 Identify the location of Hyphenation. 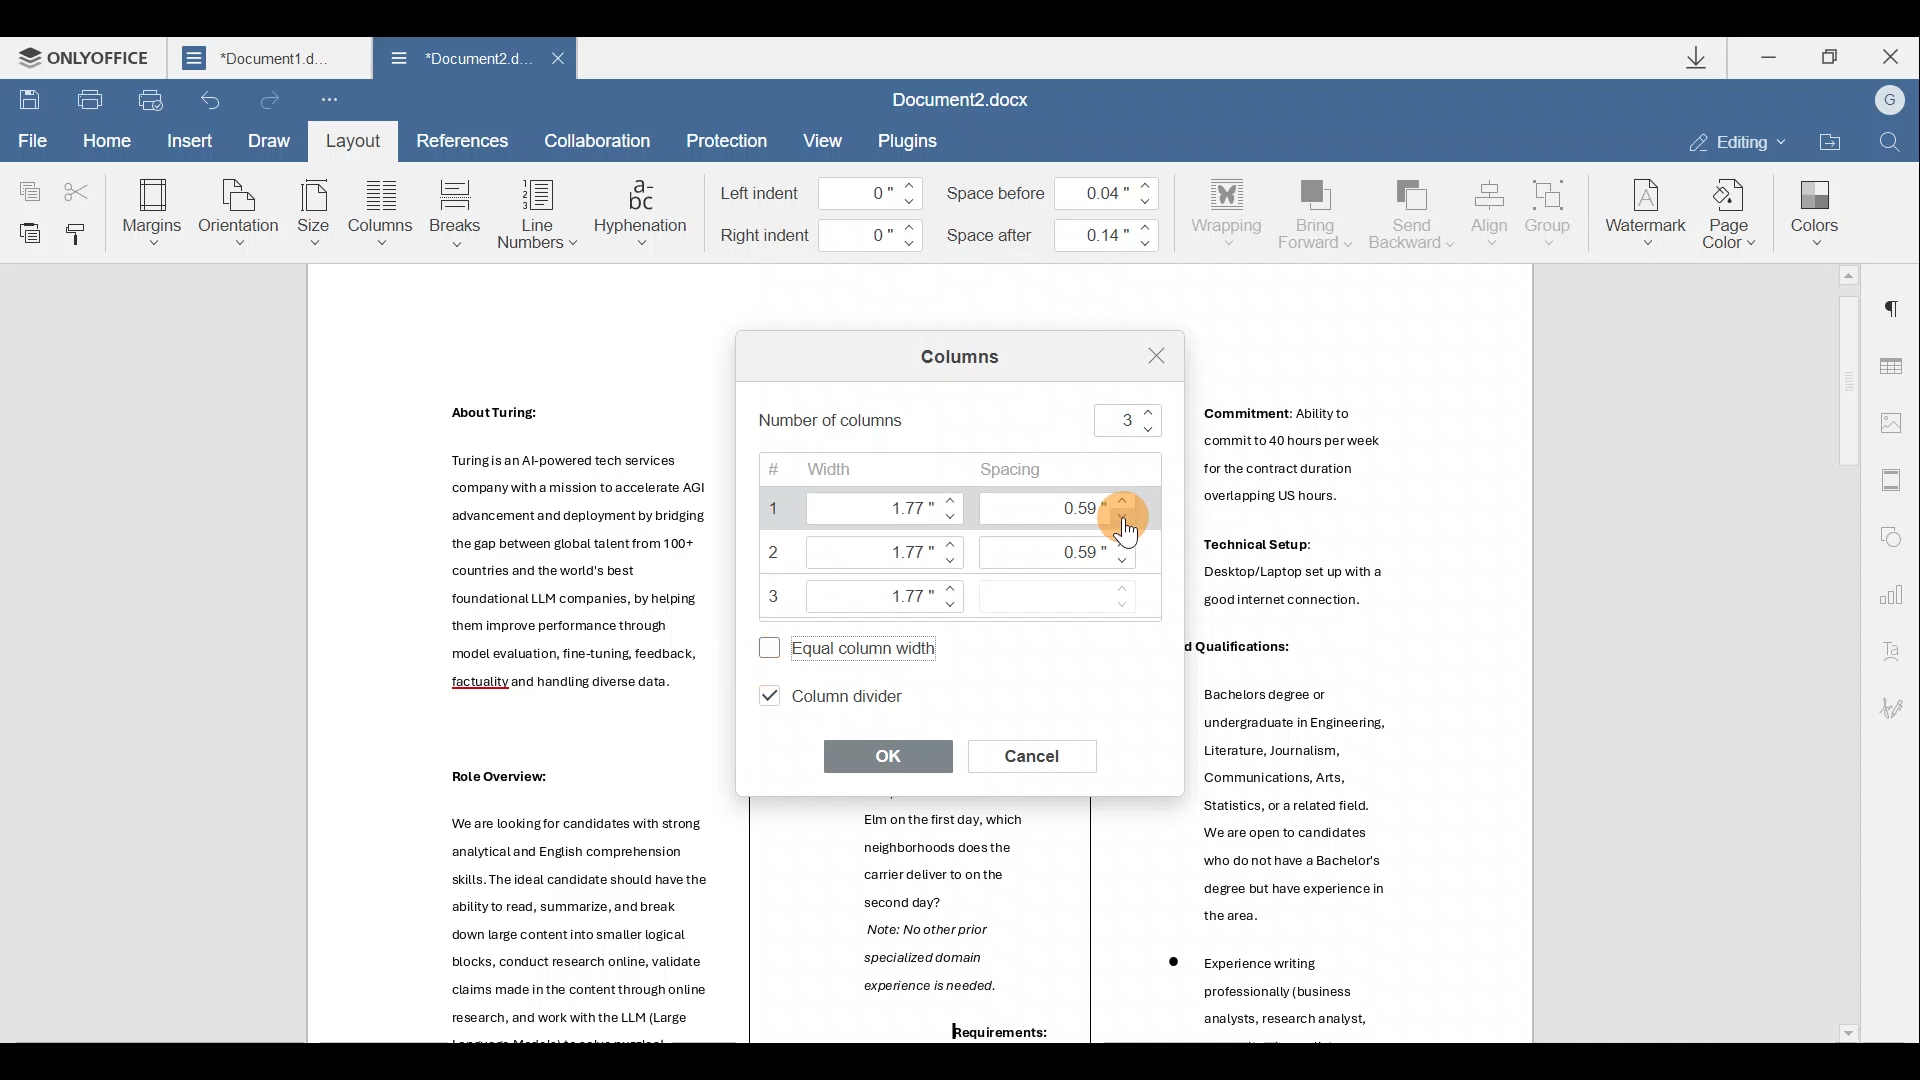
(642, 209).